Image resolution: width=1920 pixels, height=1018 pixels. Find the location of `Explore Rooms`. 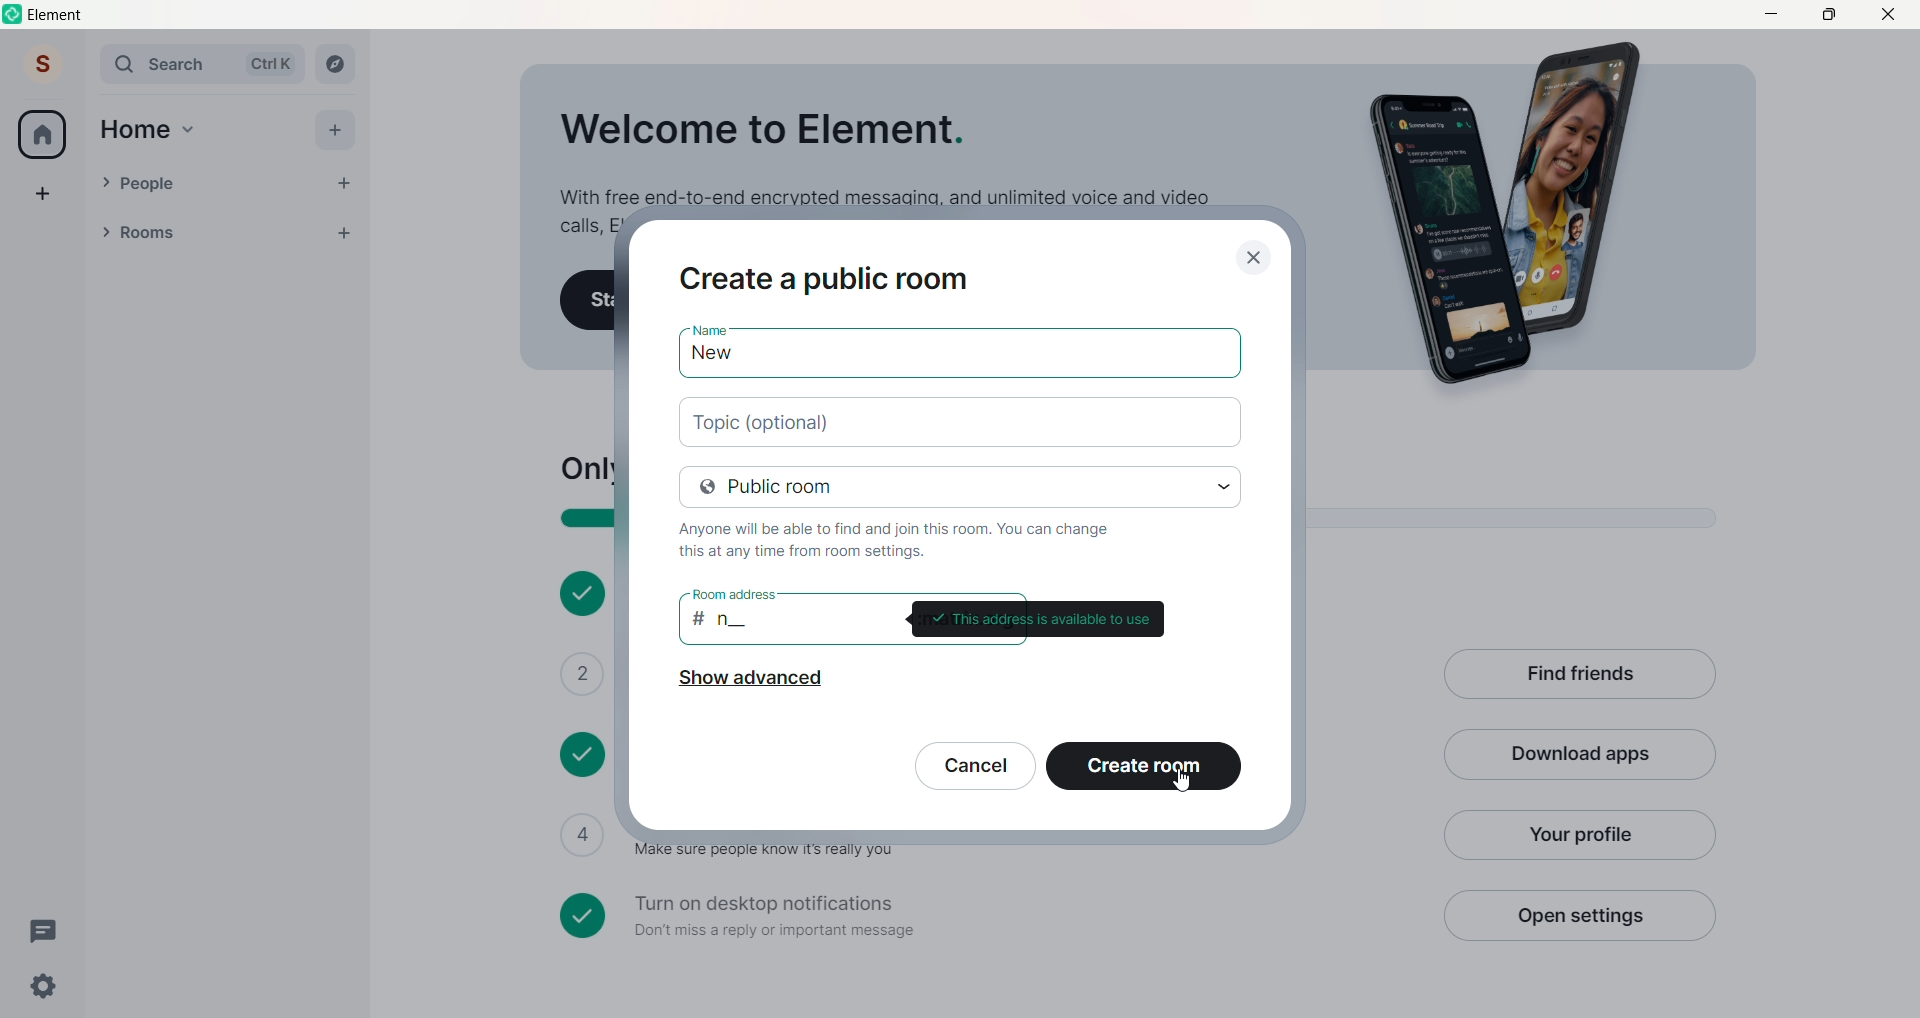

Explore Rooms is located at coordinates (336, 64).